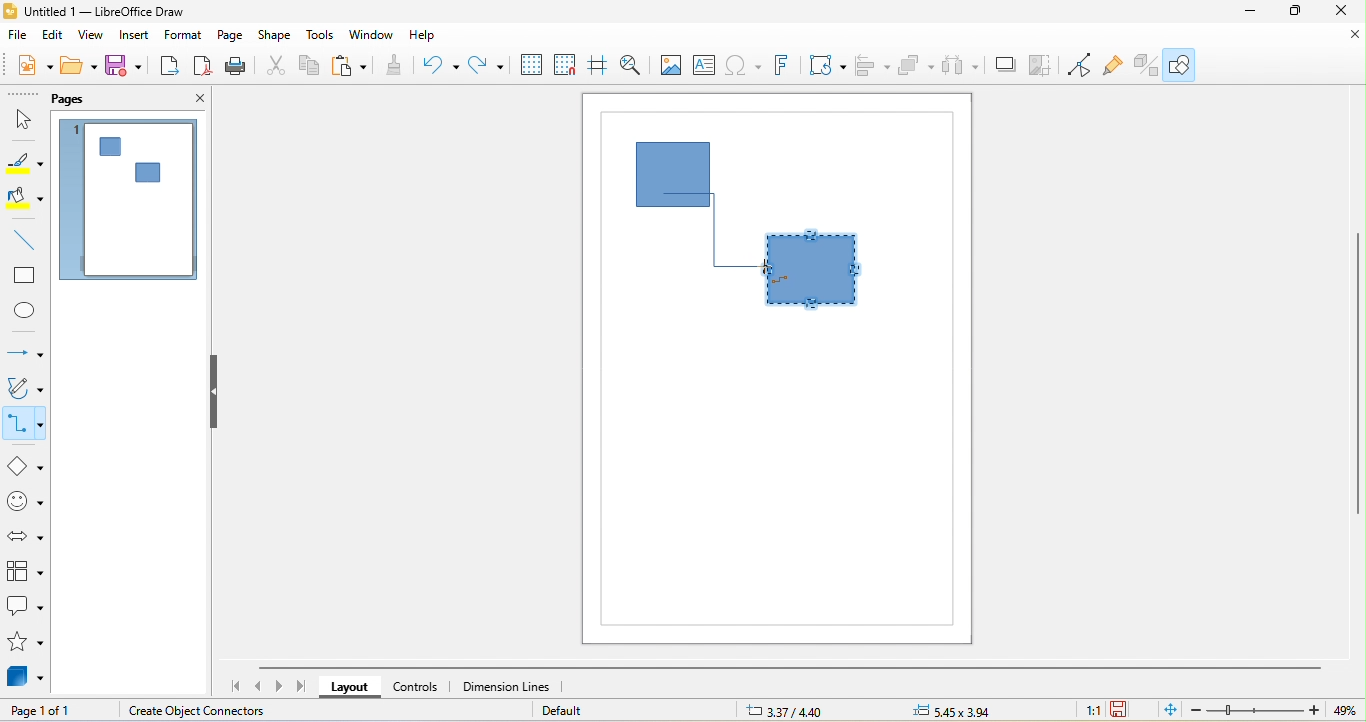 This screenshot has height=722, width=1366. What do you see at coordinates (274, 36) in the screenshot?
I see `shape` at bounding box center [274, 36].